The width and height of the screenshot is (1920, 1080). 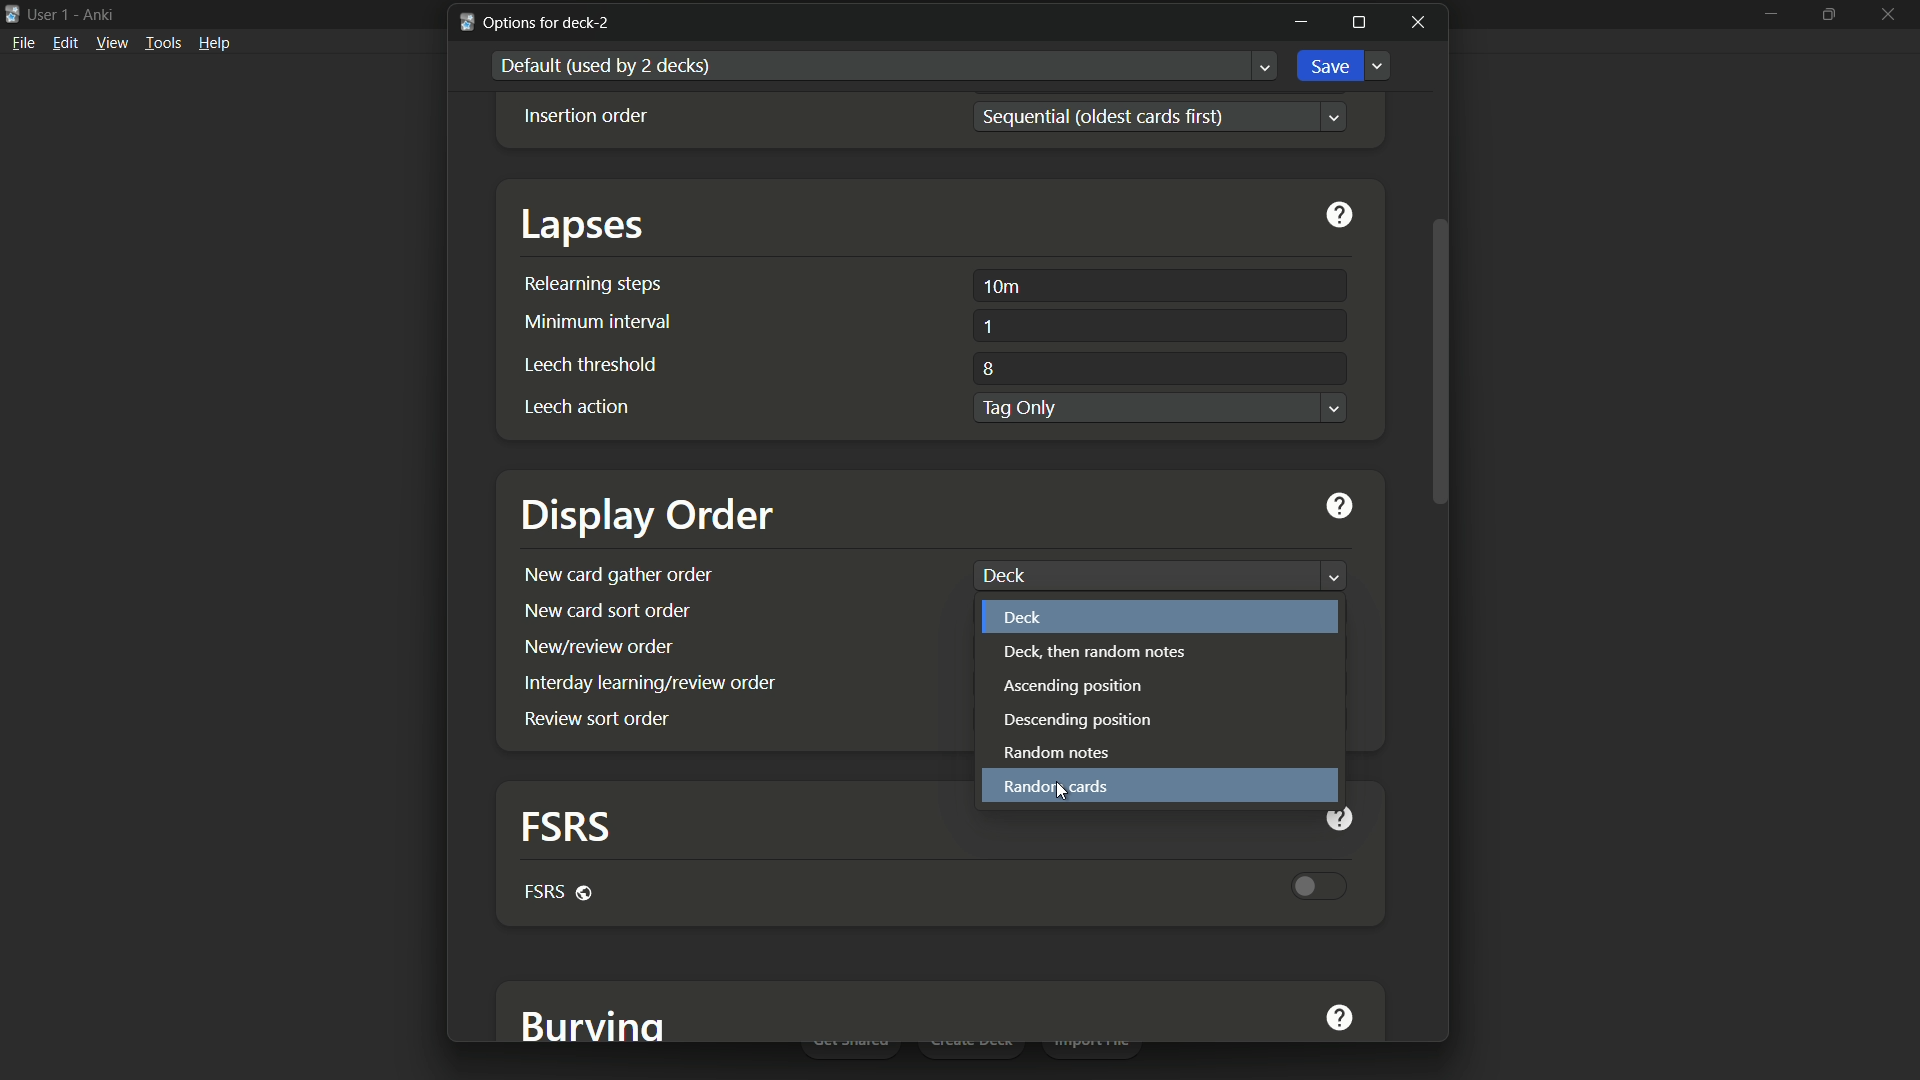 I want to click on Dropdown, so click(x=1266, y=66).